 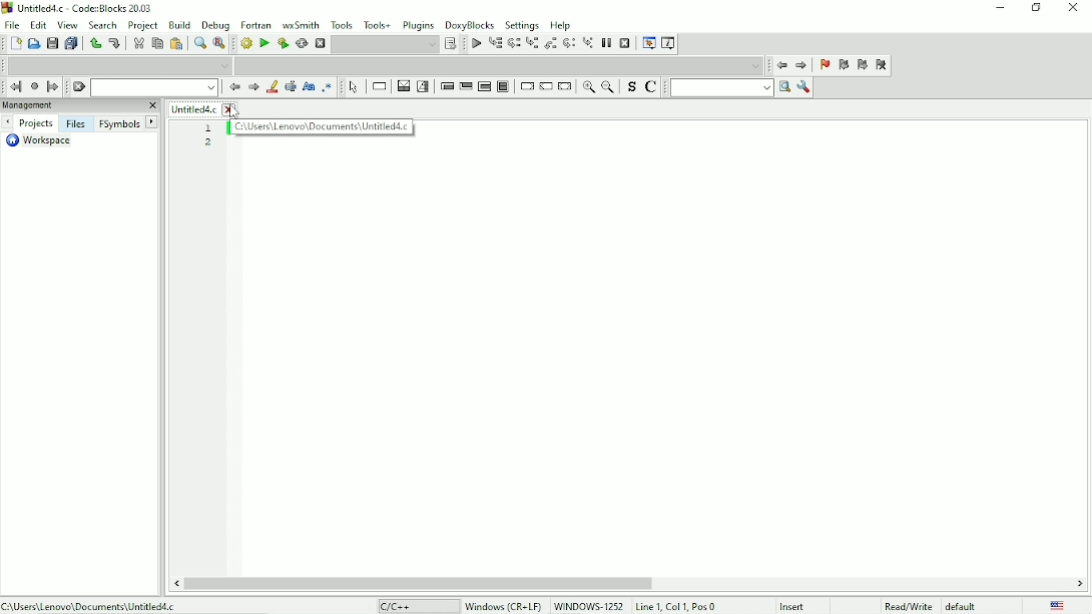 I want to click on Projects, so click(x=38, y=124).